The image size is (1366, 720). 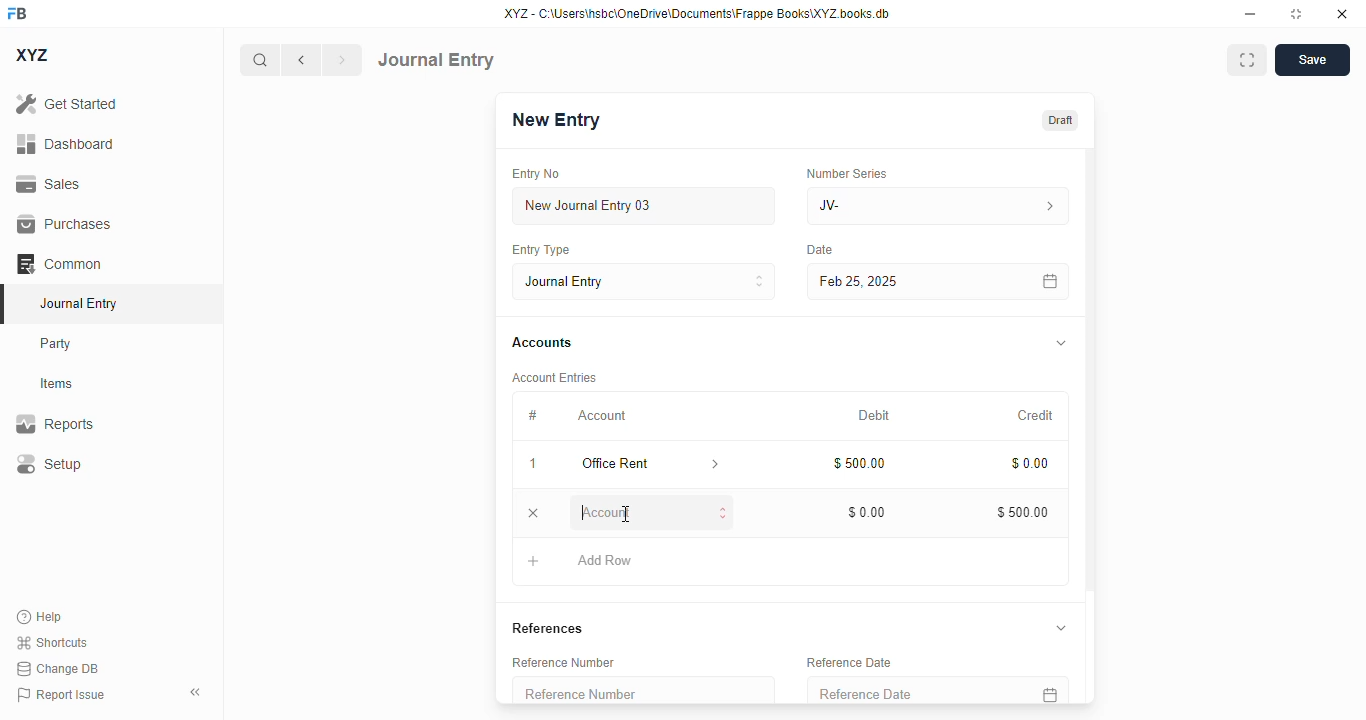 What do you see at coordinates (868, 512) in the screenshot?
I see `$ 0.00` at bounding box center [868, 512].